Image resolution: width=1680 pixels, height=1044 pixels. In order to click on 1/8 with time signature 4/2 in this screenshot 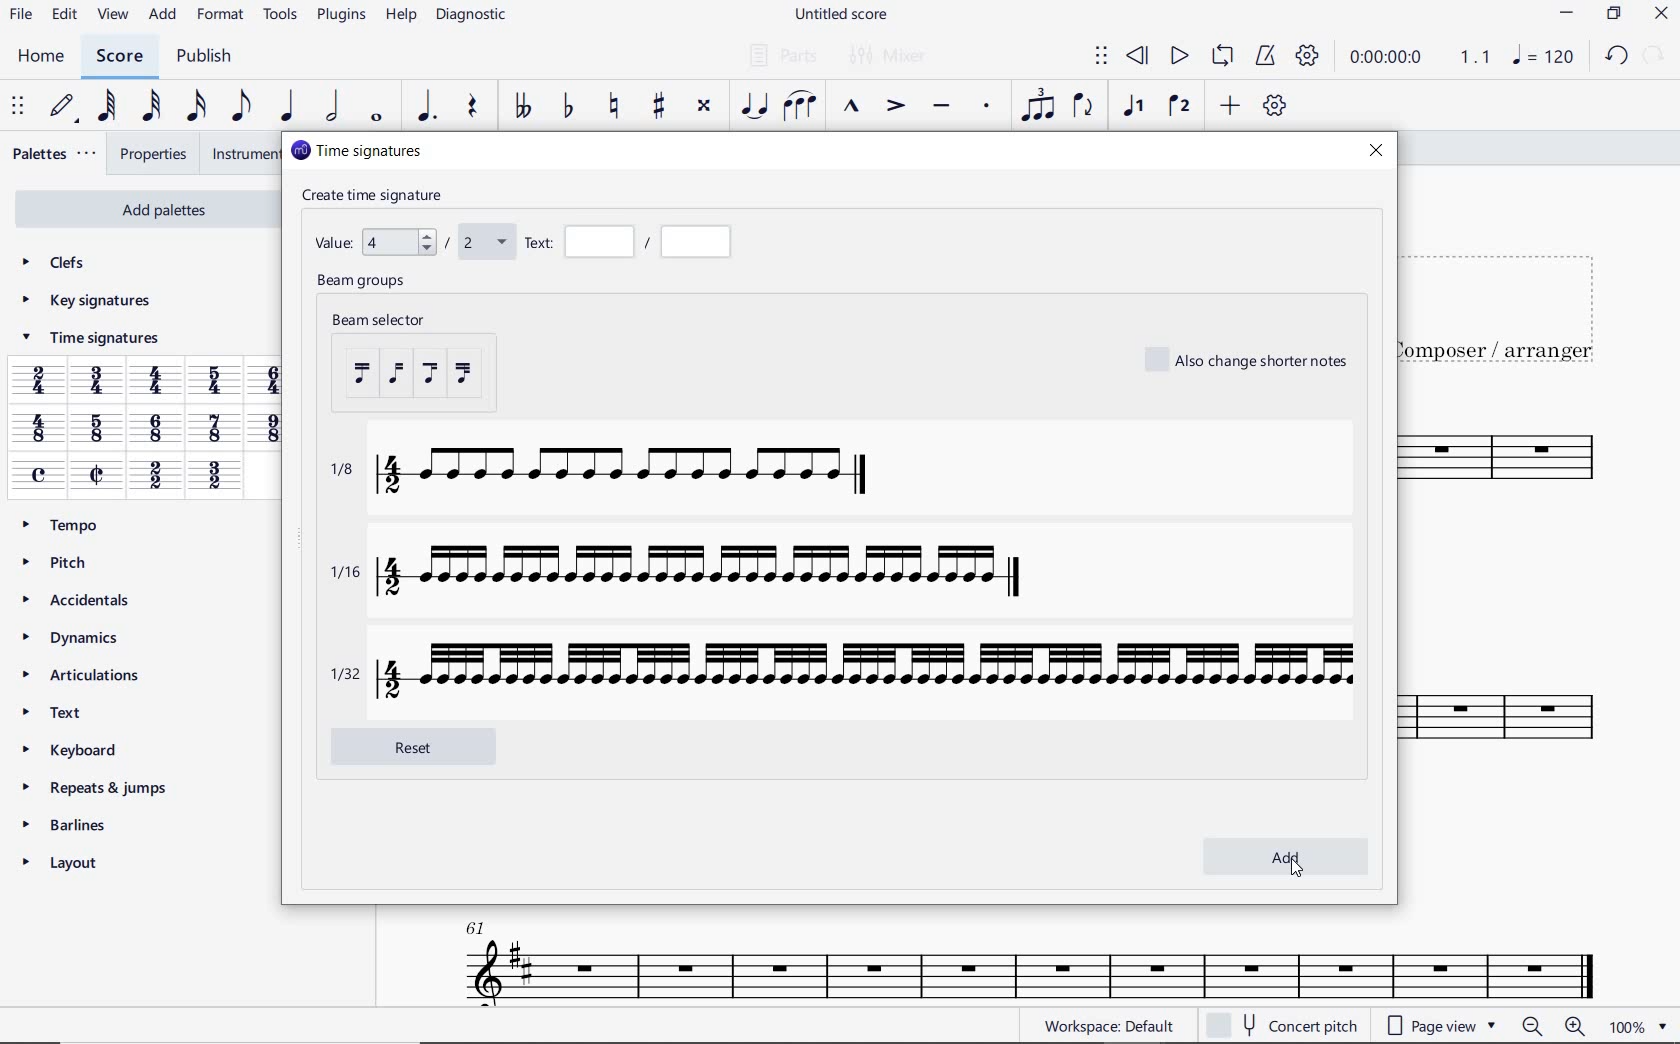, I will do `click(609, 475)`.